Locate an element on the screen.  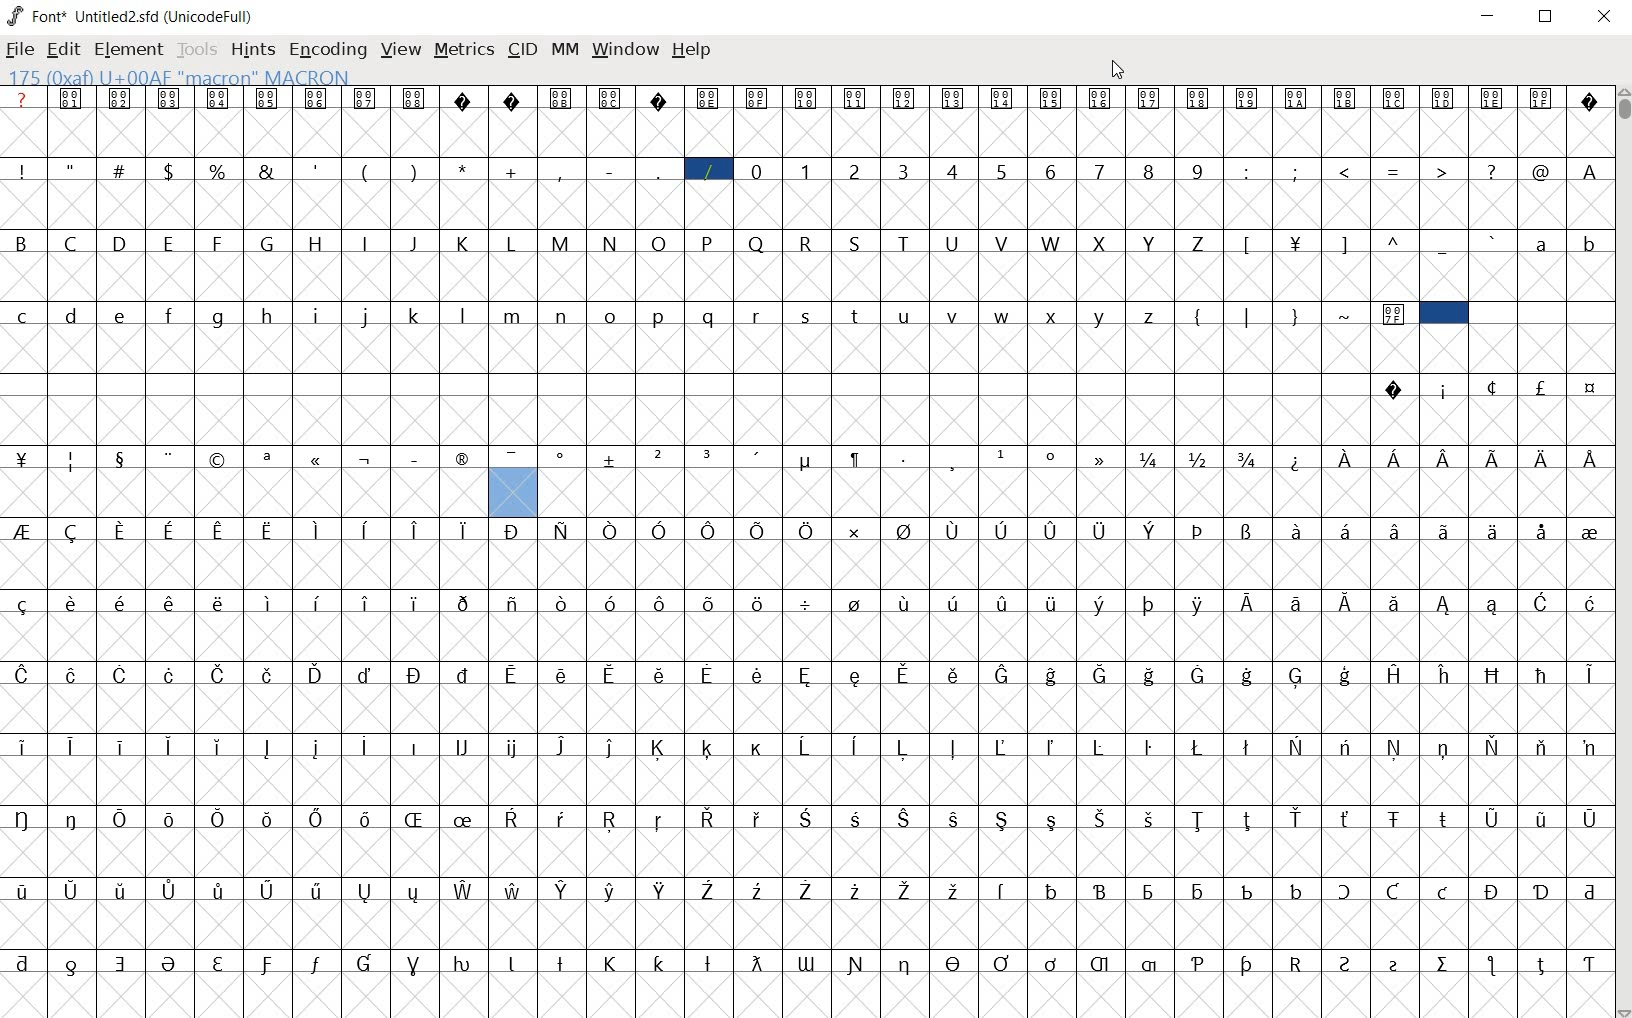
Symbol is located at coordinates (662, 963).